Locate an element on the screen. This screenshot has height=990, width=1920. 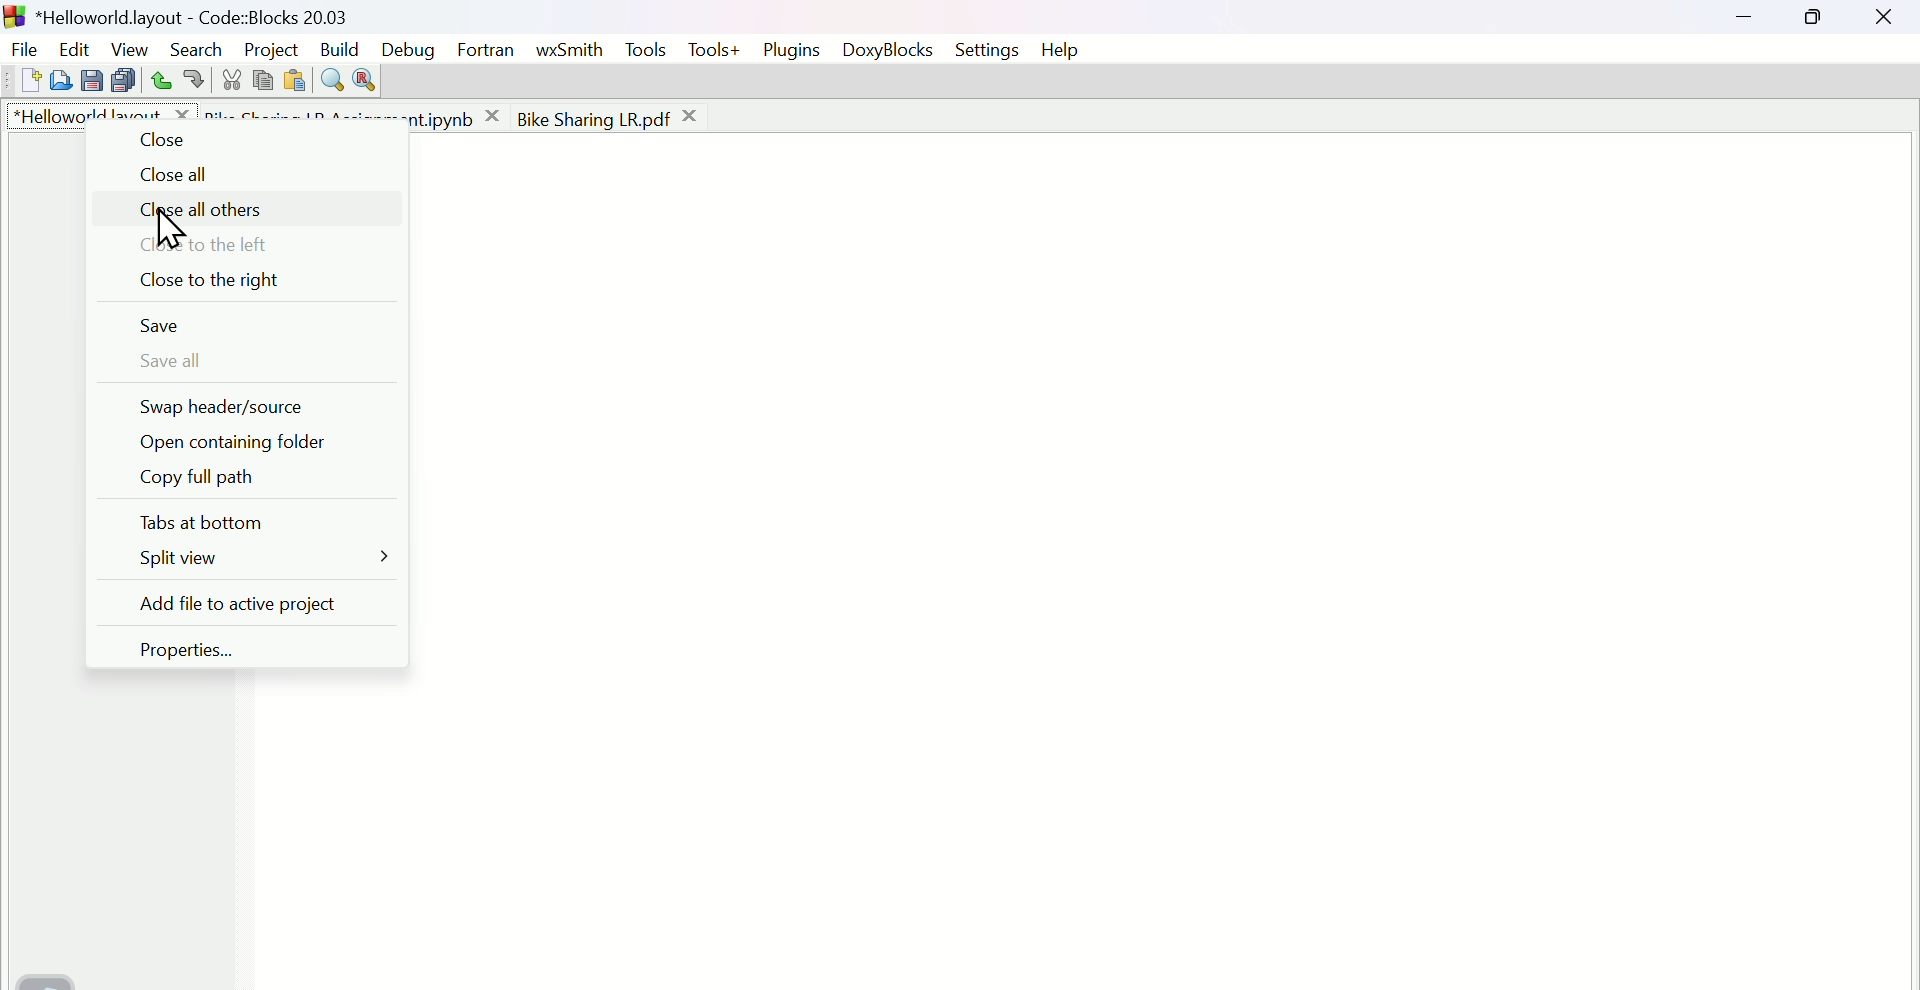
Open containing folder is located at coordinates (240, 444).